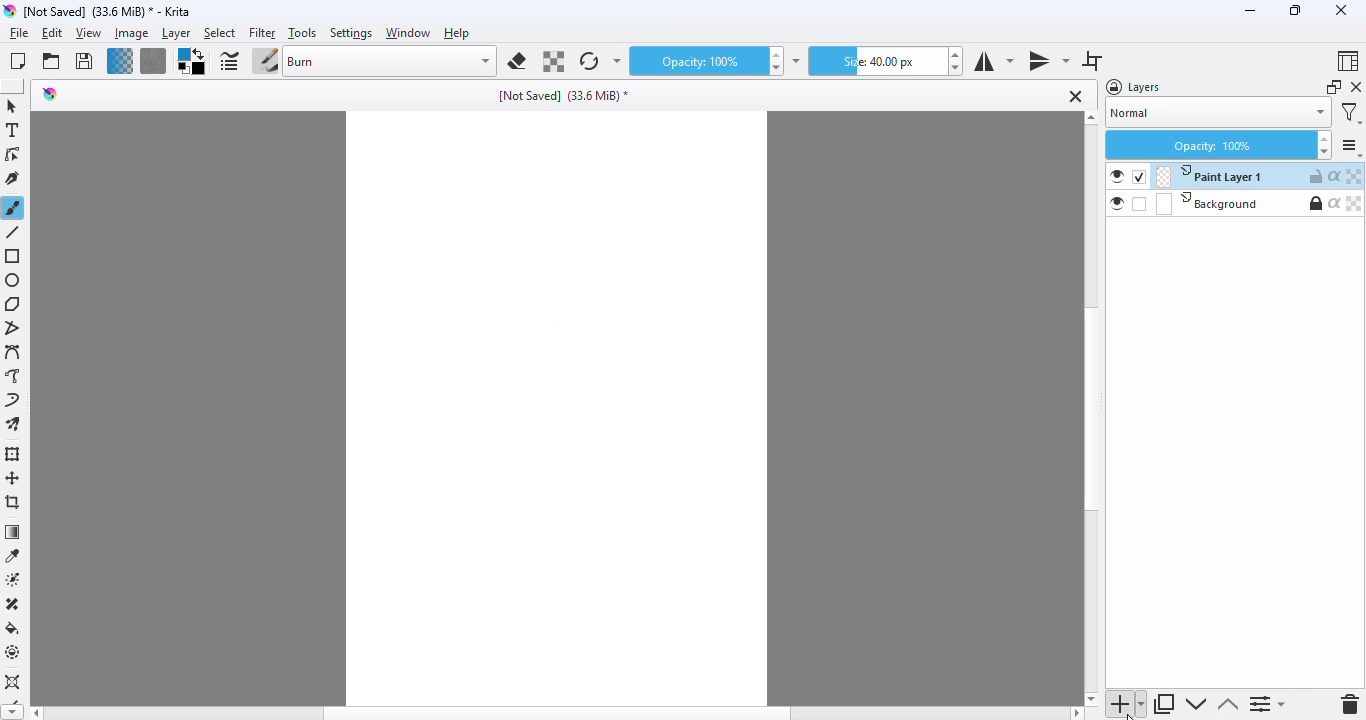 This screenshot has width=1366, height=720. Describe the element at coordinates (13, 652) in the screenshot. I see `enclose and fill tool` at that location.